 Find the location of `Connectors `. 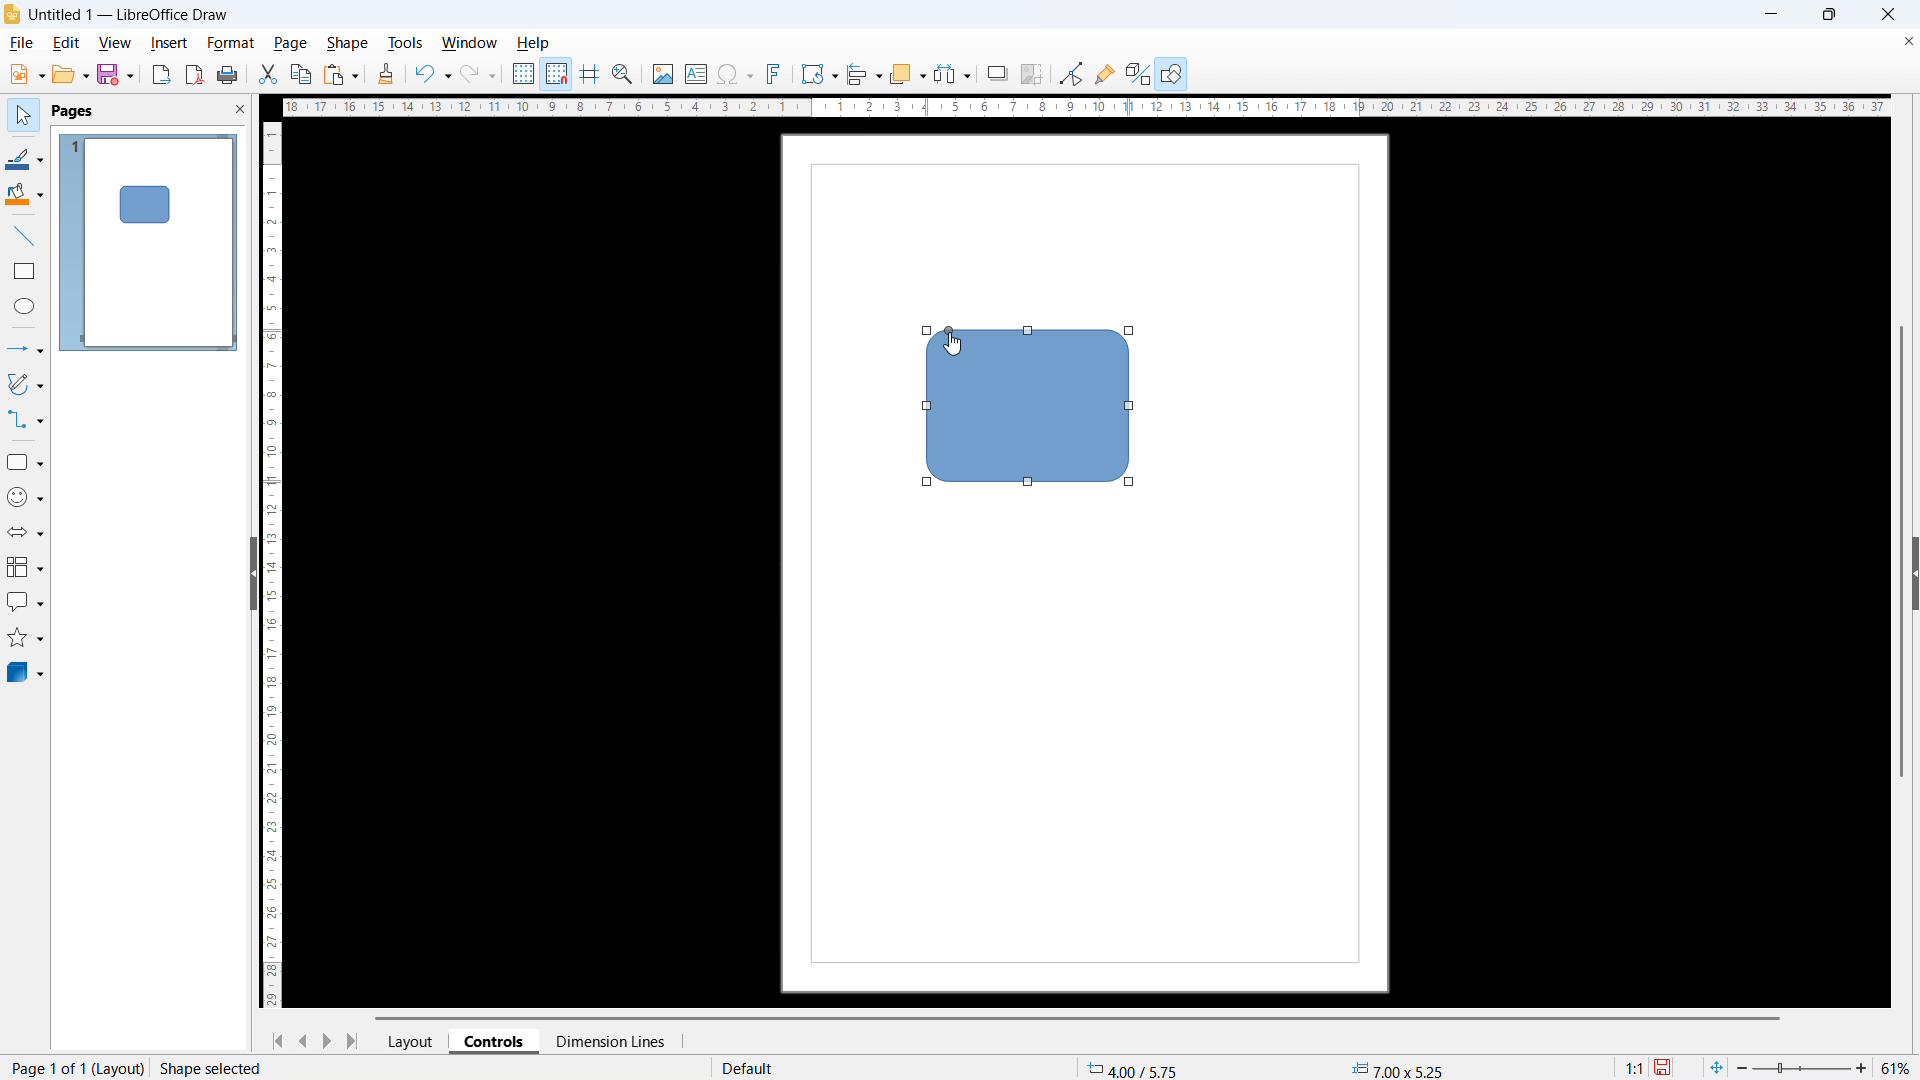

Connectors  is located at coordinates (26, 419).